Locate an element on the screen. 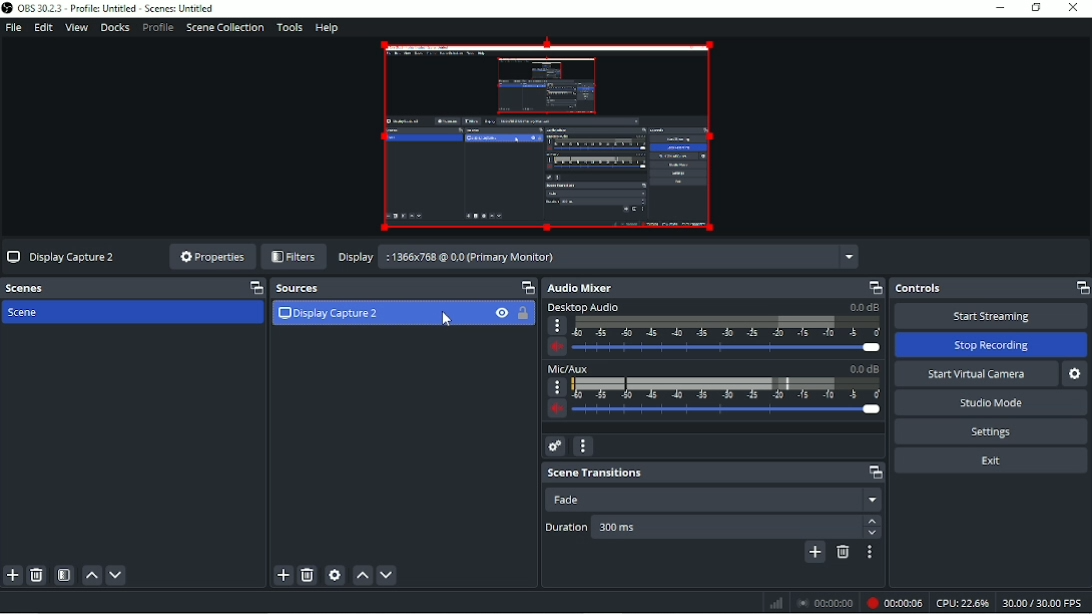  Tools is located at coordinates (290, 28).